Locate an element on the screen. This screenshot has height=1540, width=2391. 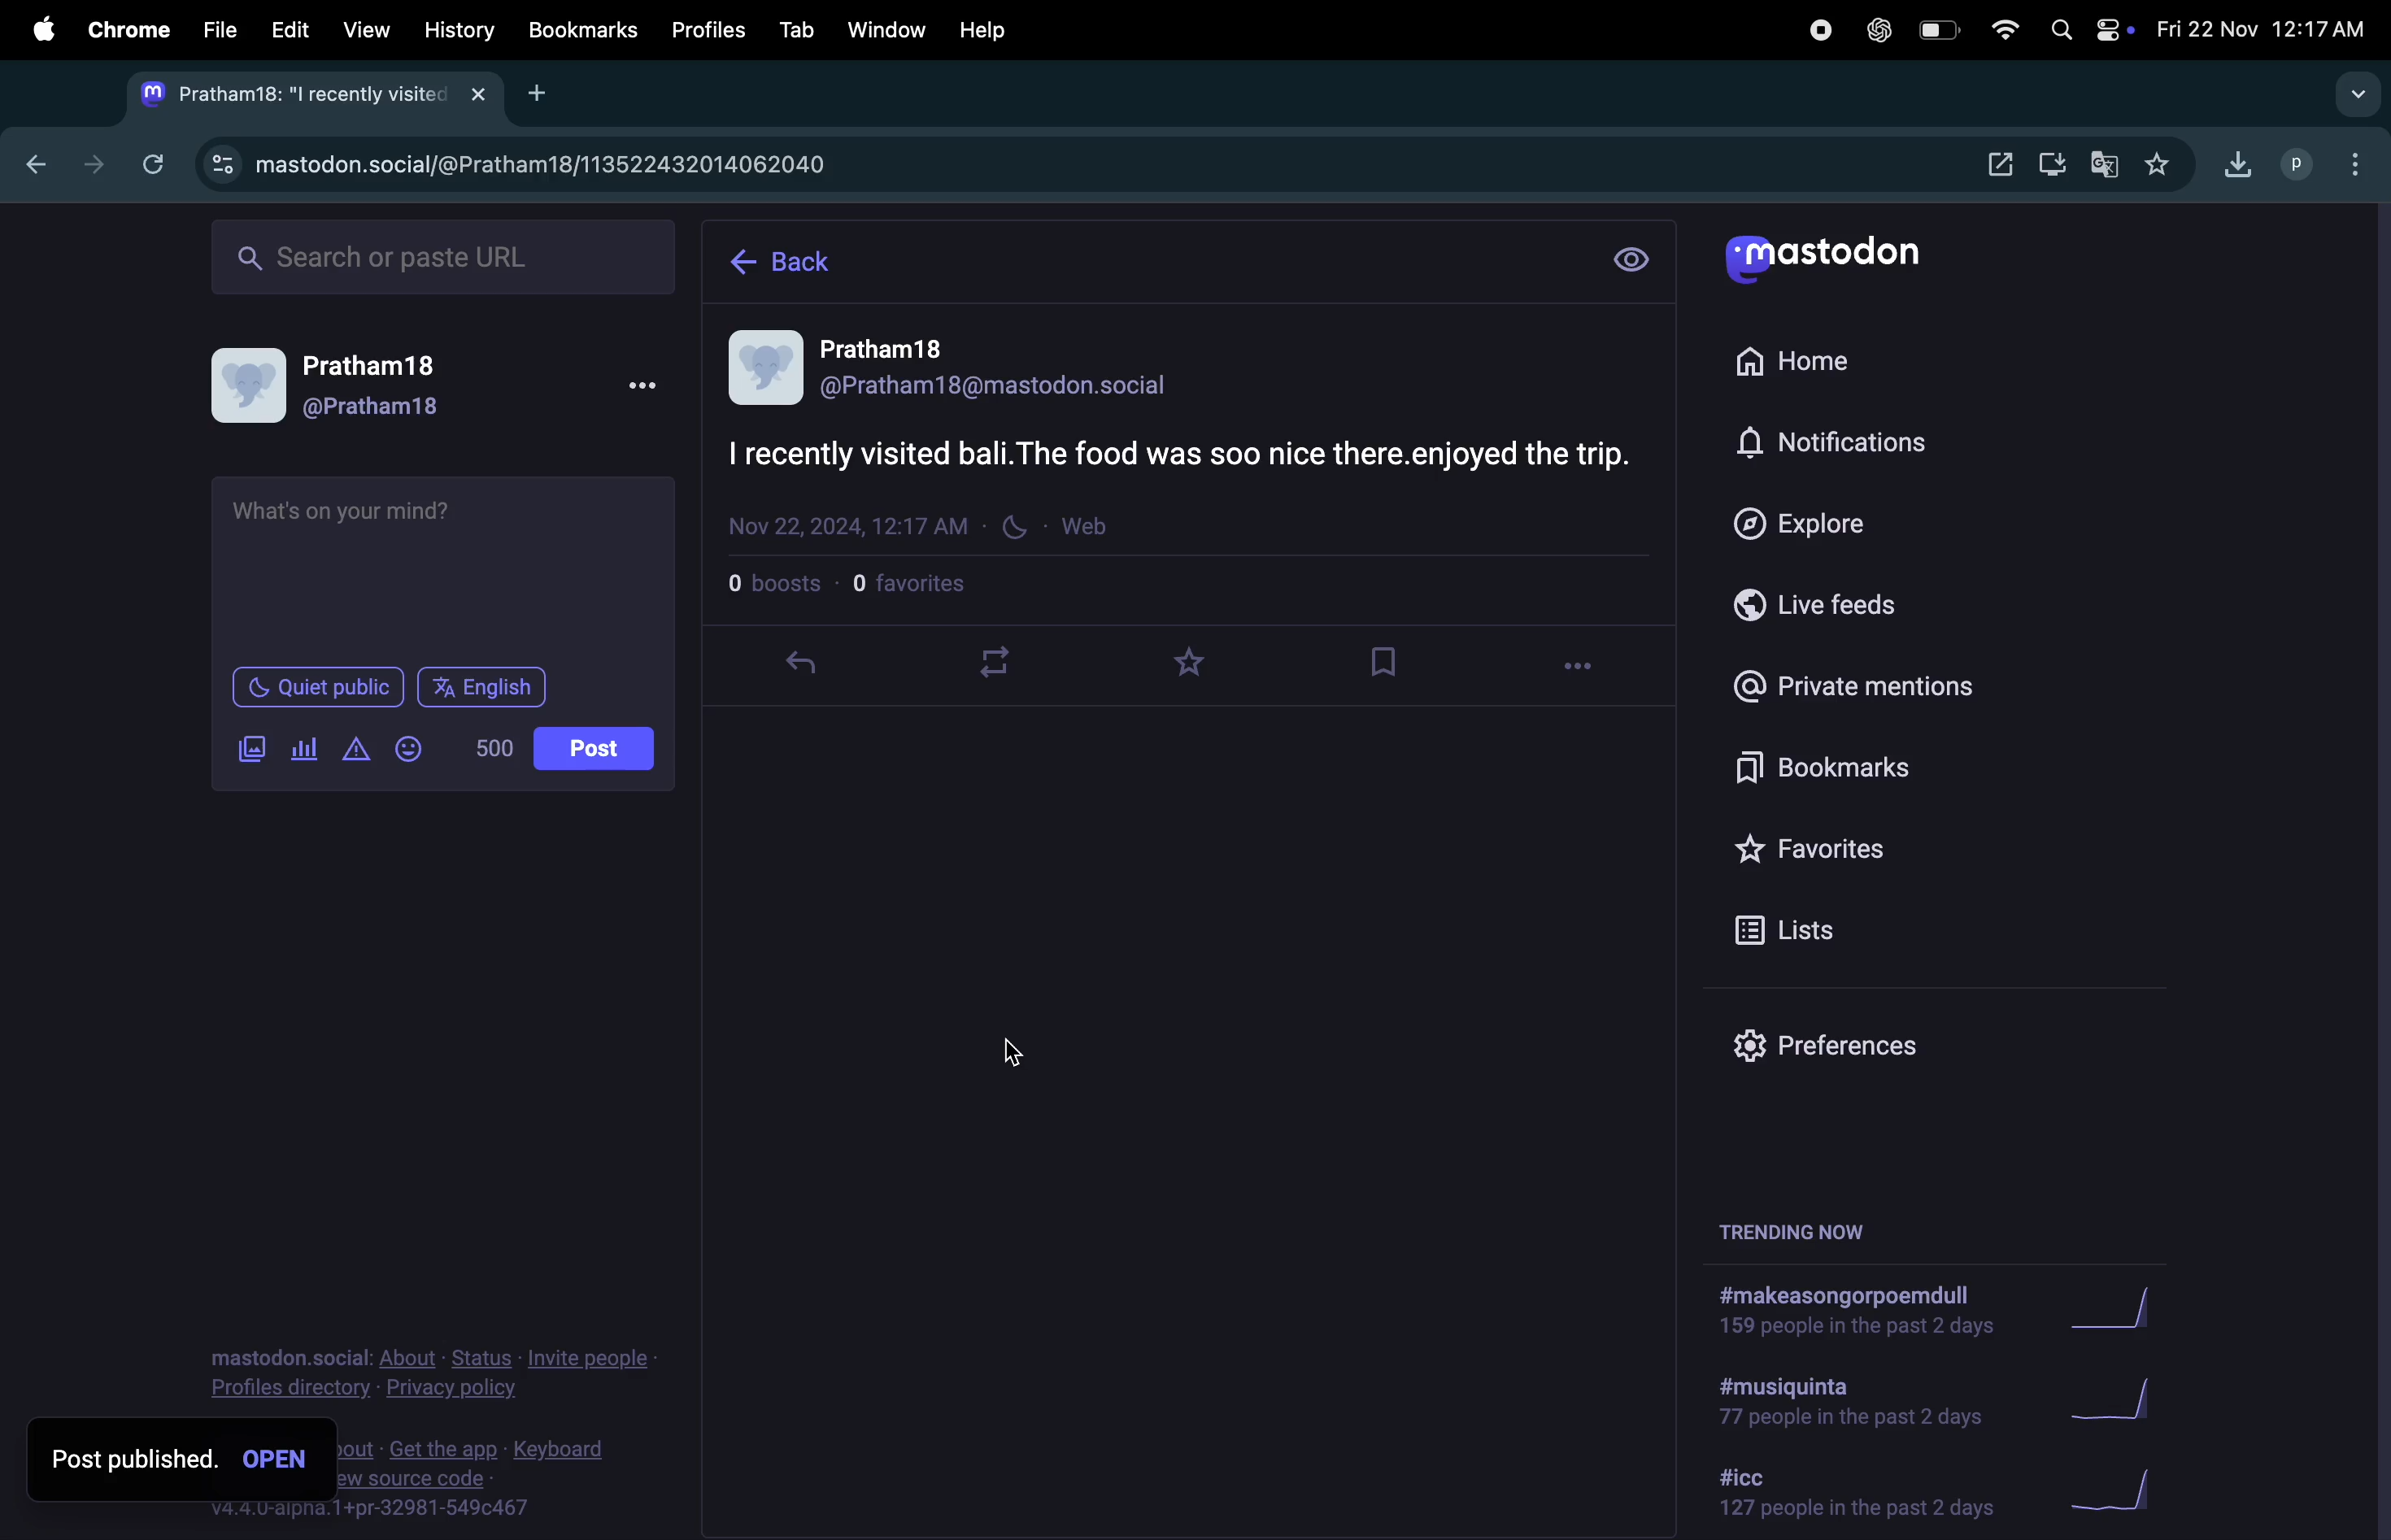
mastodon url is located at coordinates (559, 166).